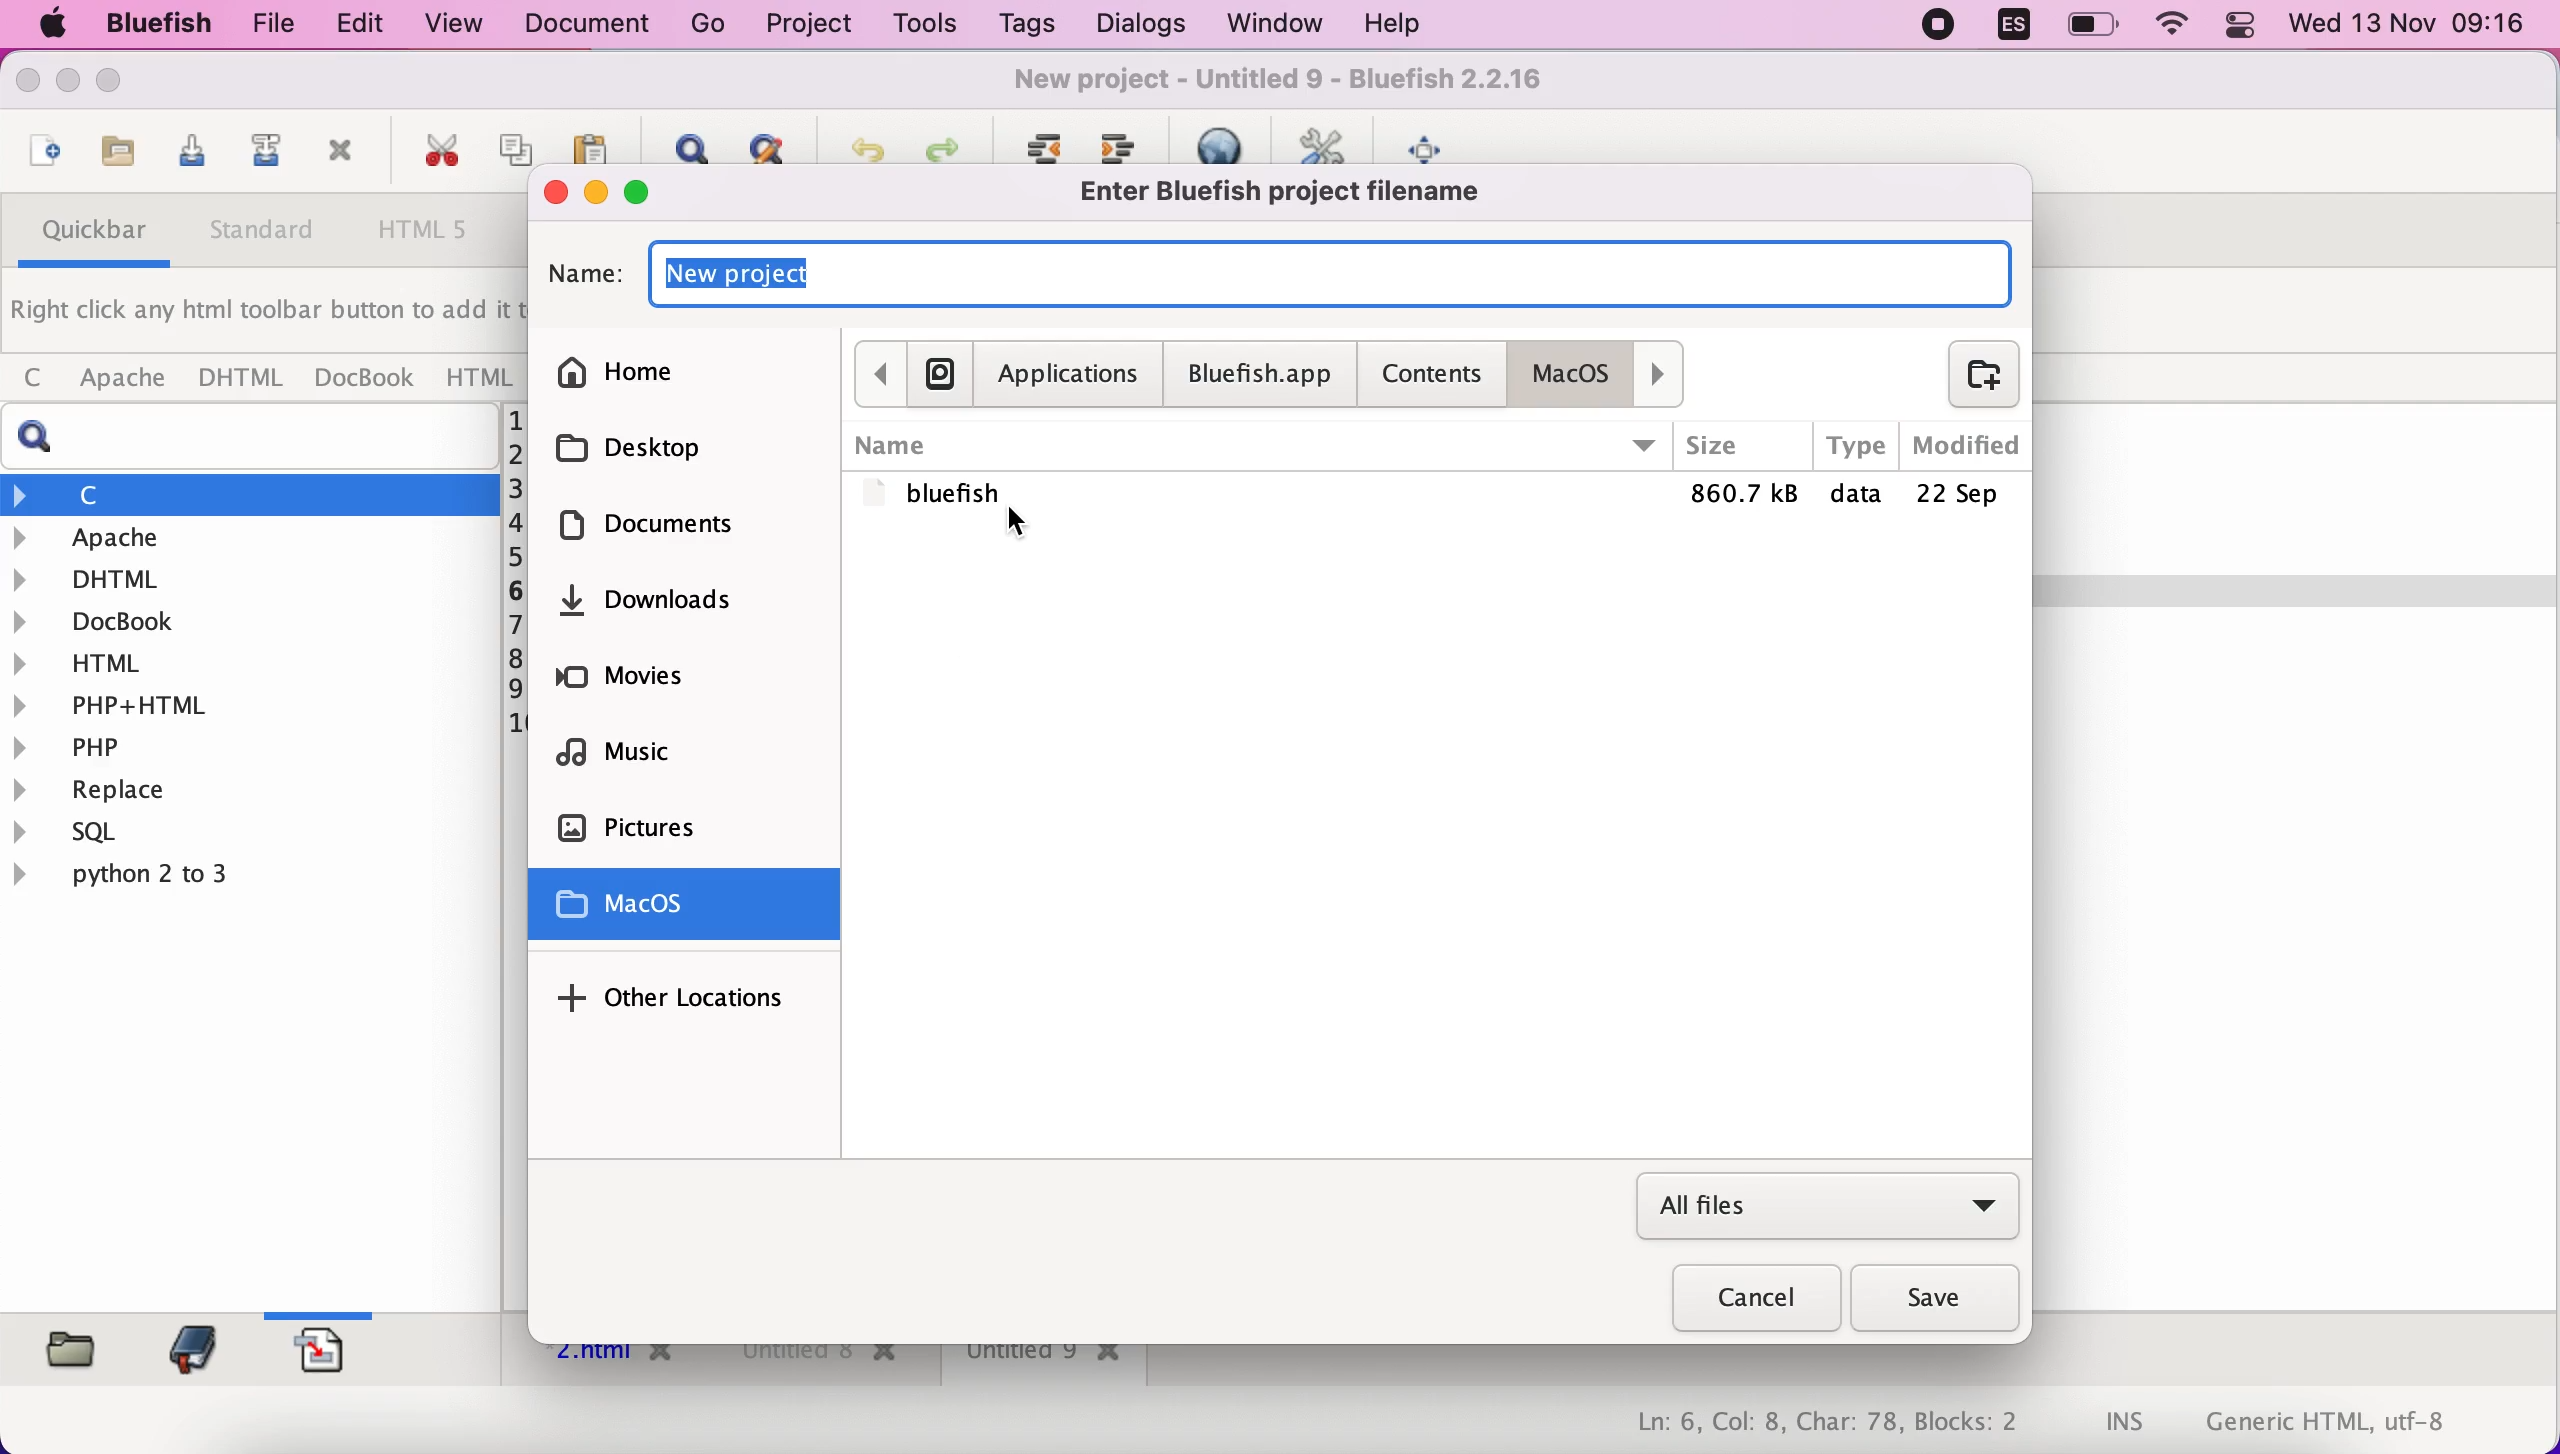  Describe the element at coordinates (1392, 26) in the screenshot. I see `help` at that location.